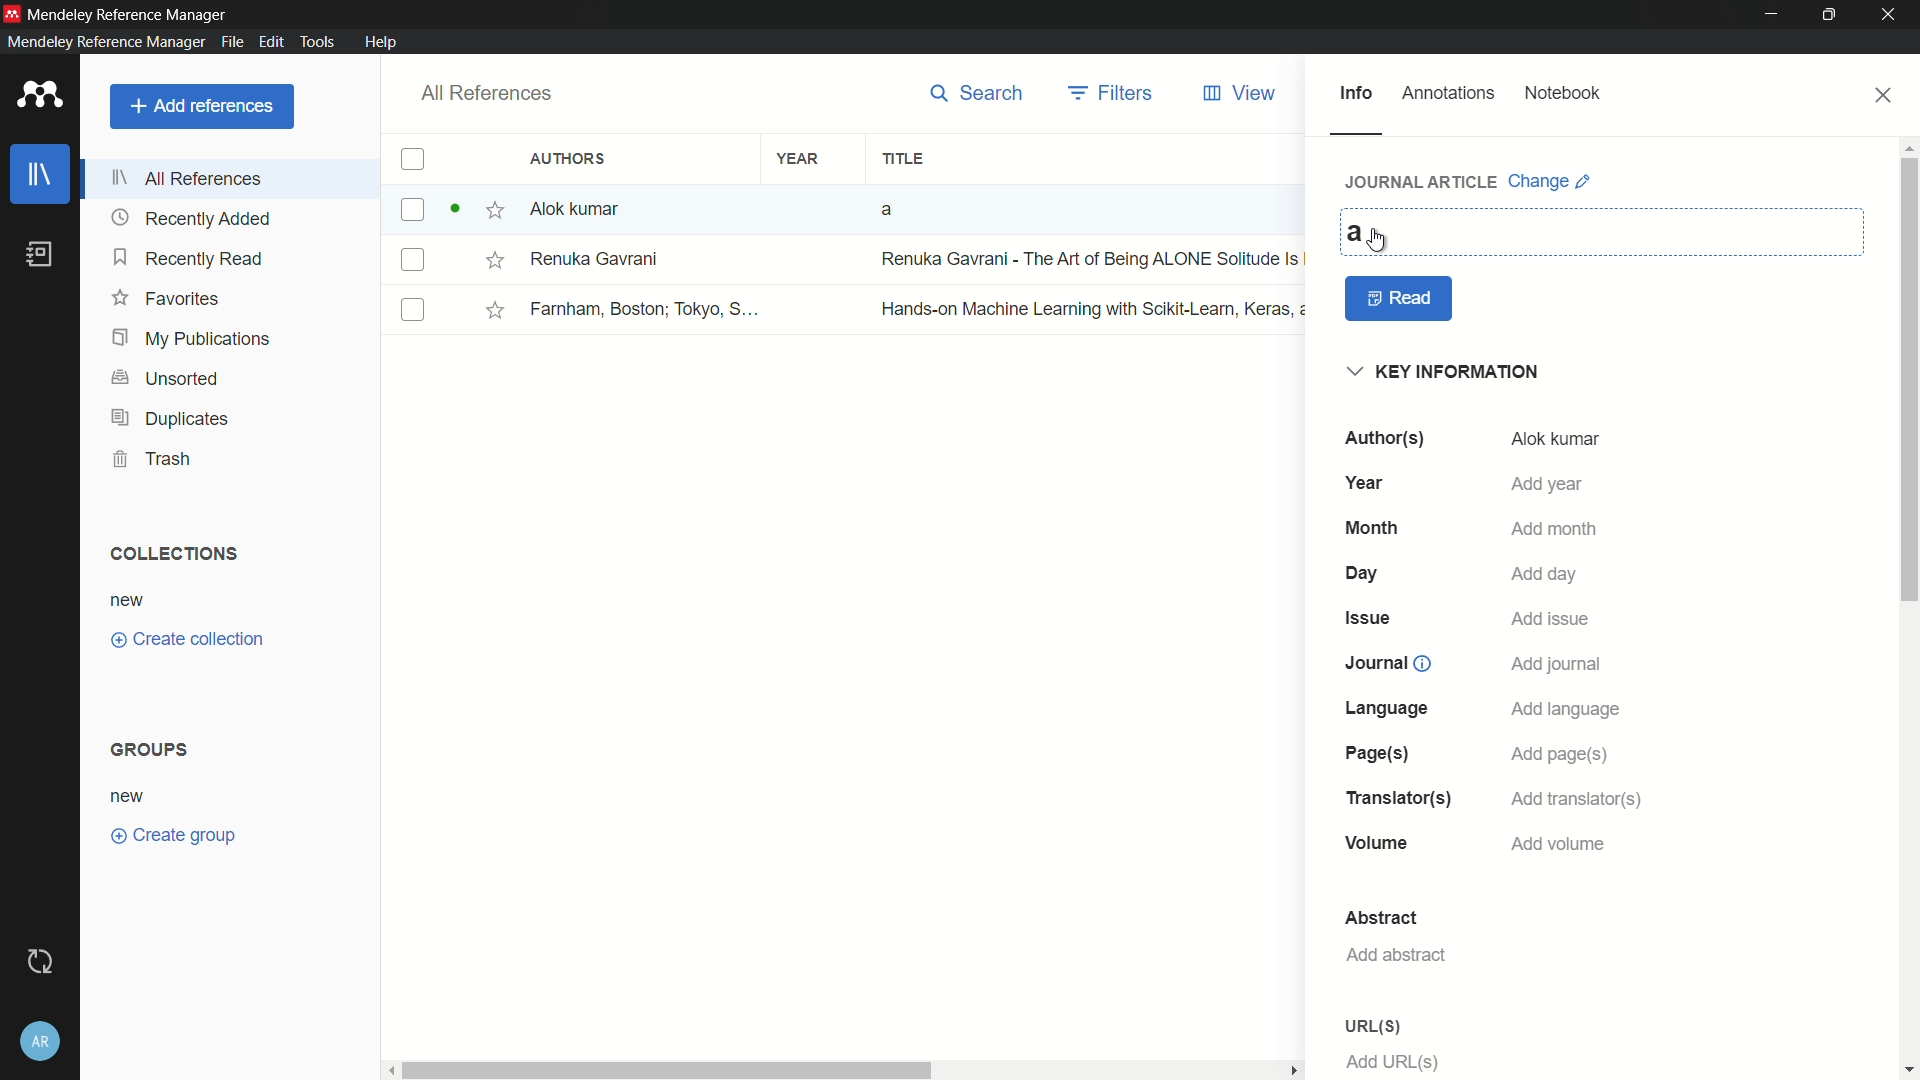 This screenshot has width=1920, height=1080. What do you see at coordinates (43, 1041) in the screenshot?
I see `account and help` at bounding box center [43, 1041].